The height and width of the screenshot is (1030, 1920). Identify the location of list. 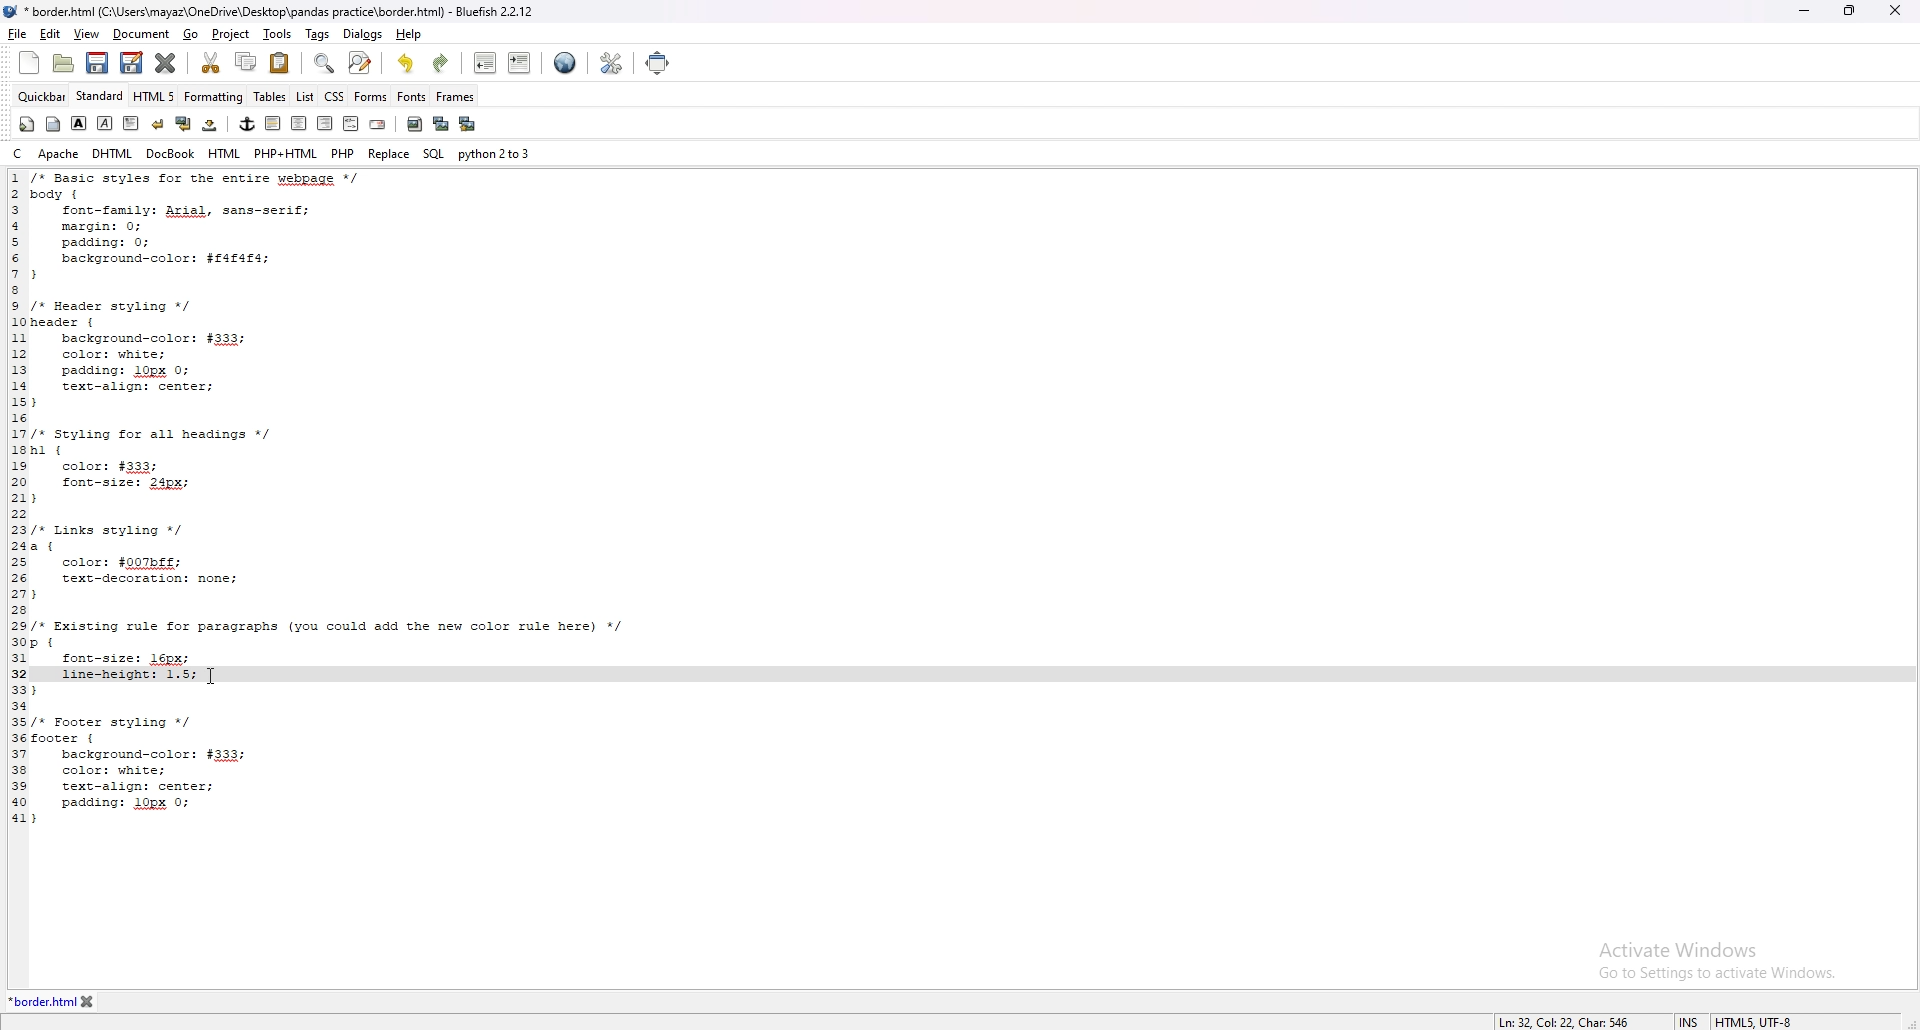
(307, 97).